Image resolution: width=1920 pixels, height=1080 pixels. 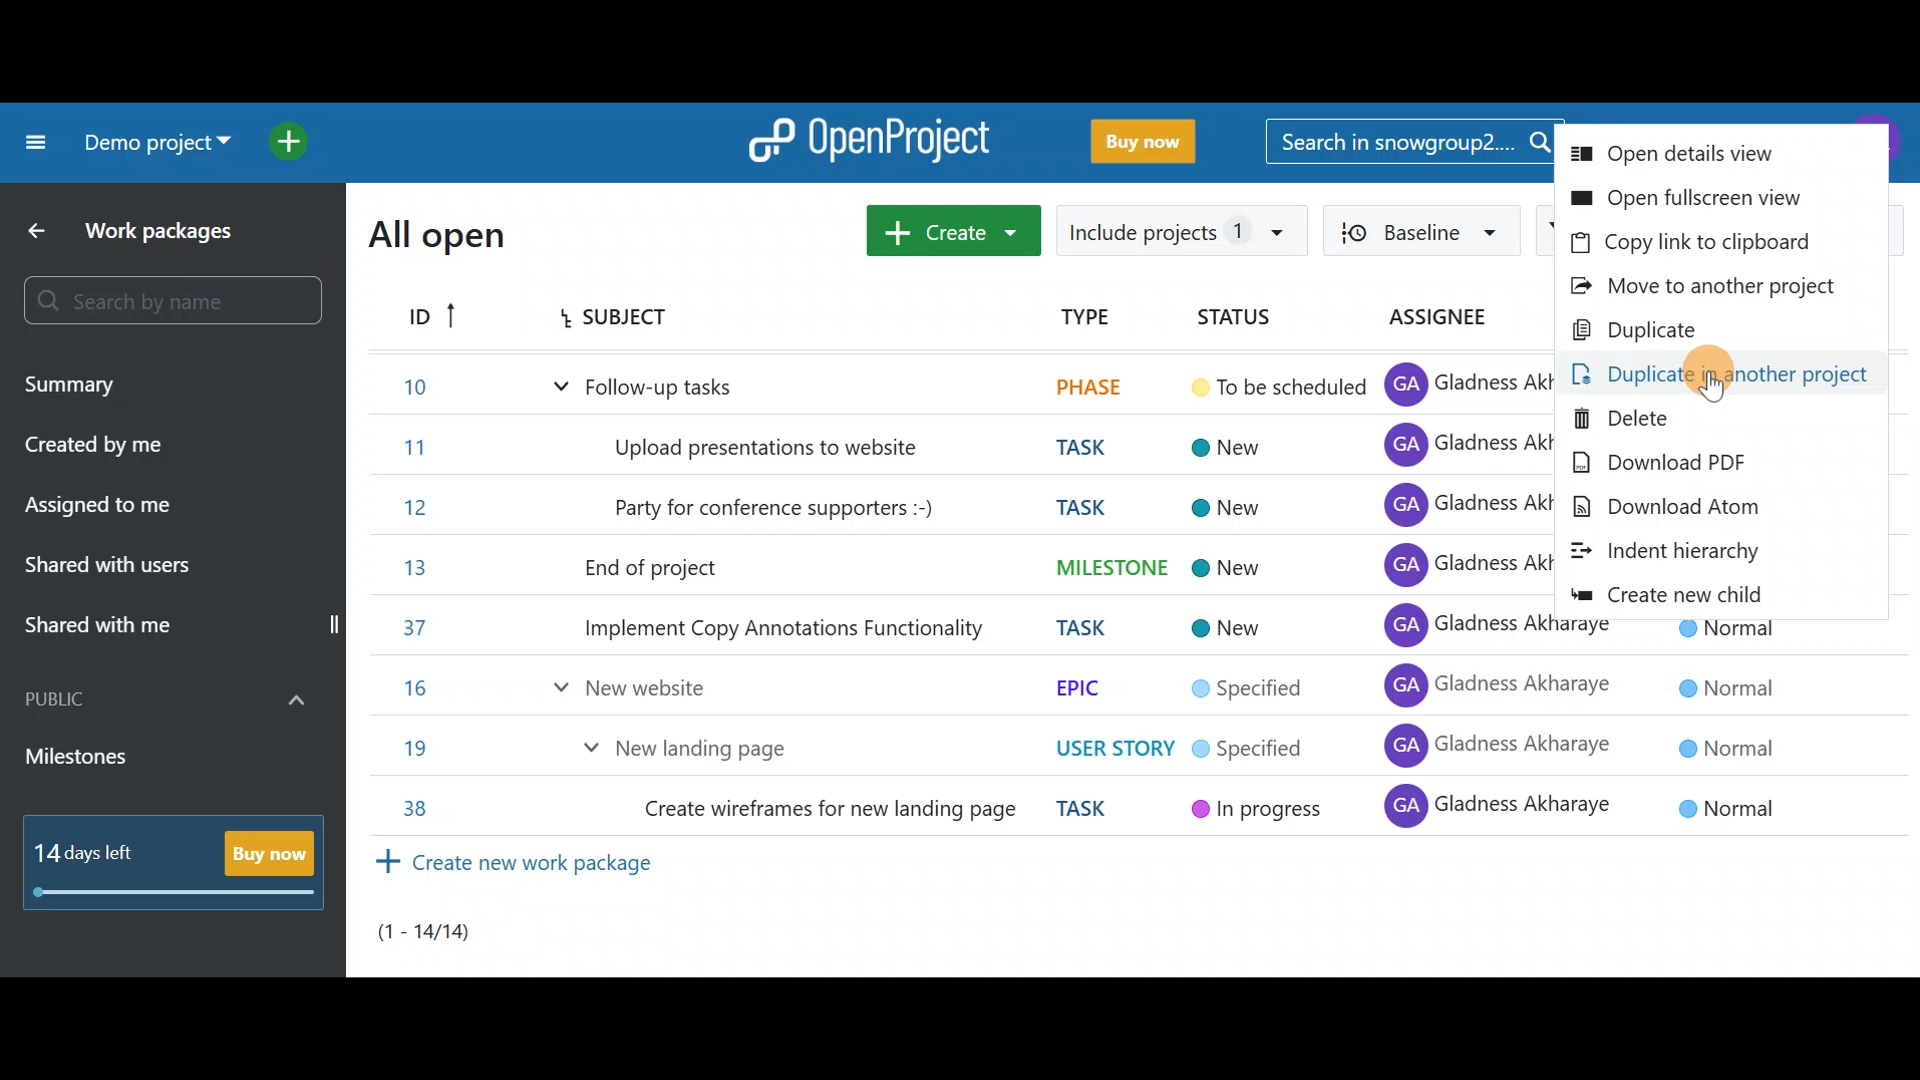 I want to click on 38, so click(x=407, y=808).